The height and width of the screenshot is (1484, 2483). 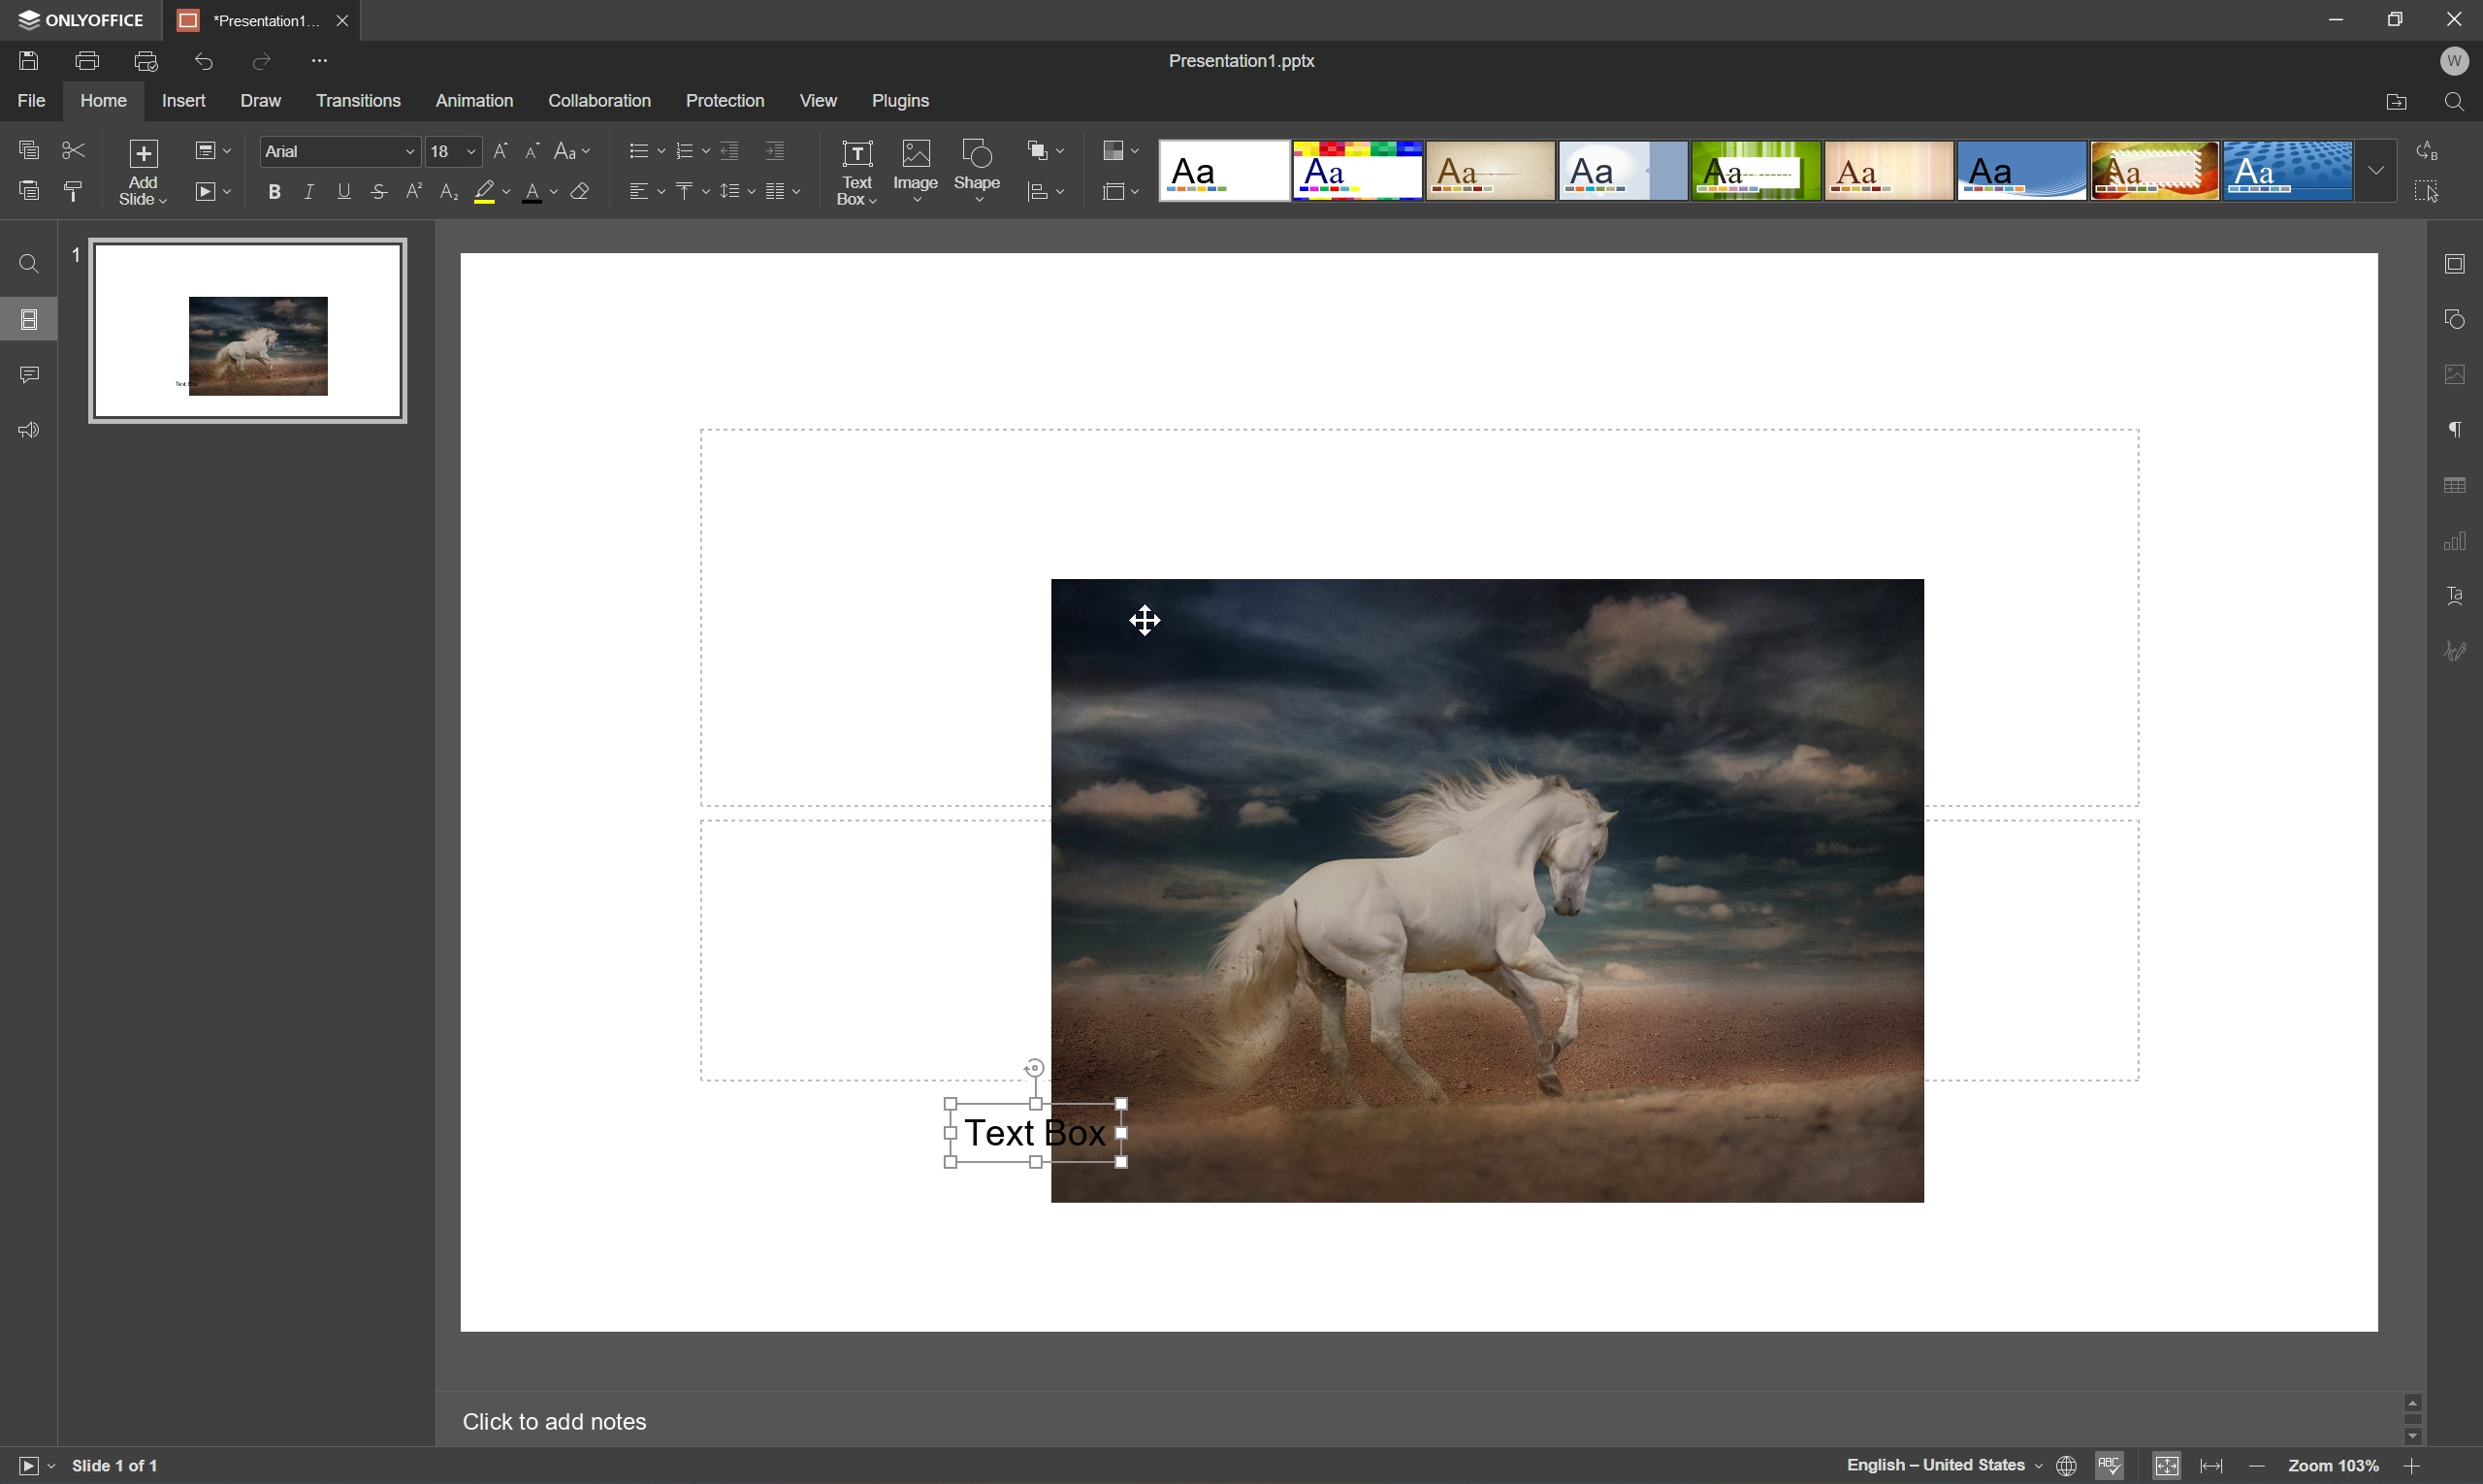 I want to click on Find, so click(x=2457, y=102).